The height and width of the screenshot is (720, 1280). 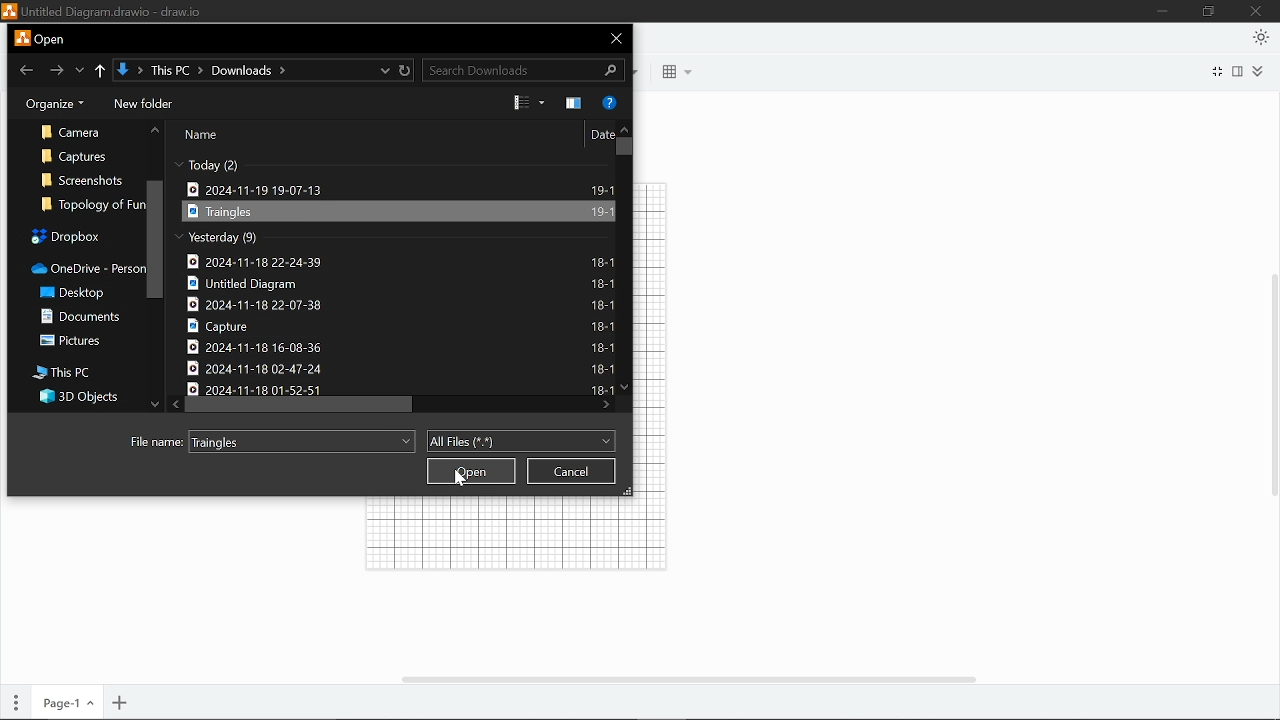 What do you see at coordinates (407, 70) in the screenshot?
I see `Refresh` at bounding box center [407, 70].